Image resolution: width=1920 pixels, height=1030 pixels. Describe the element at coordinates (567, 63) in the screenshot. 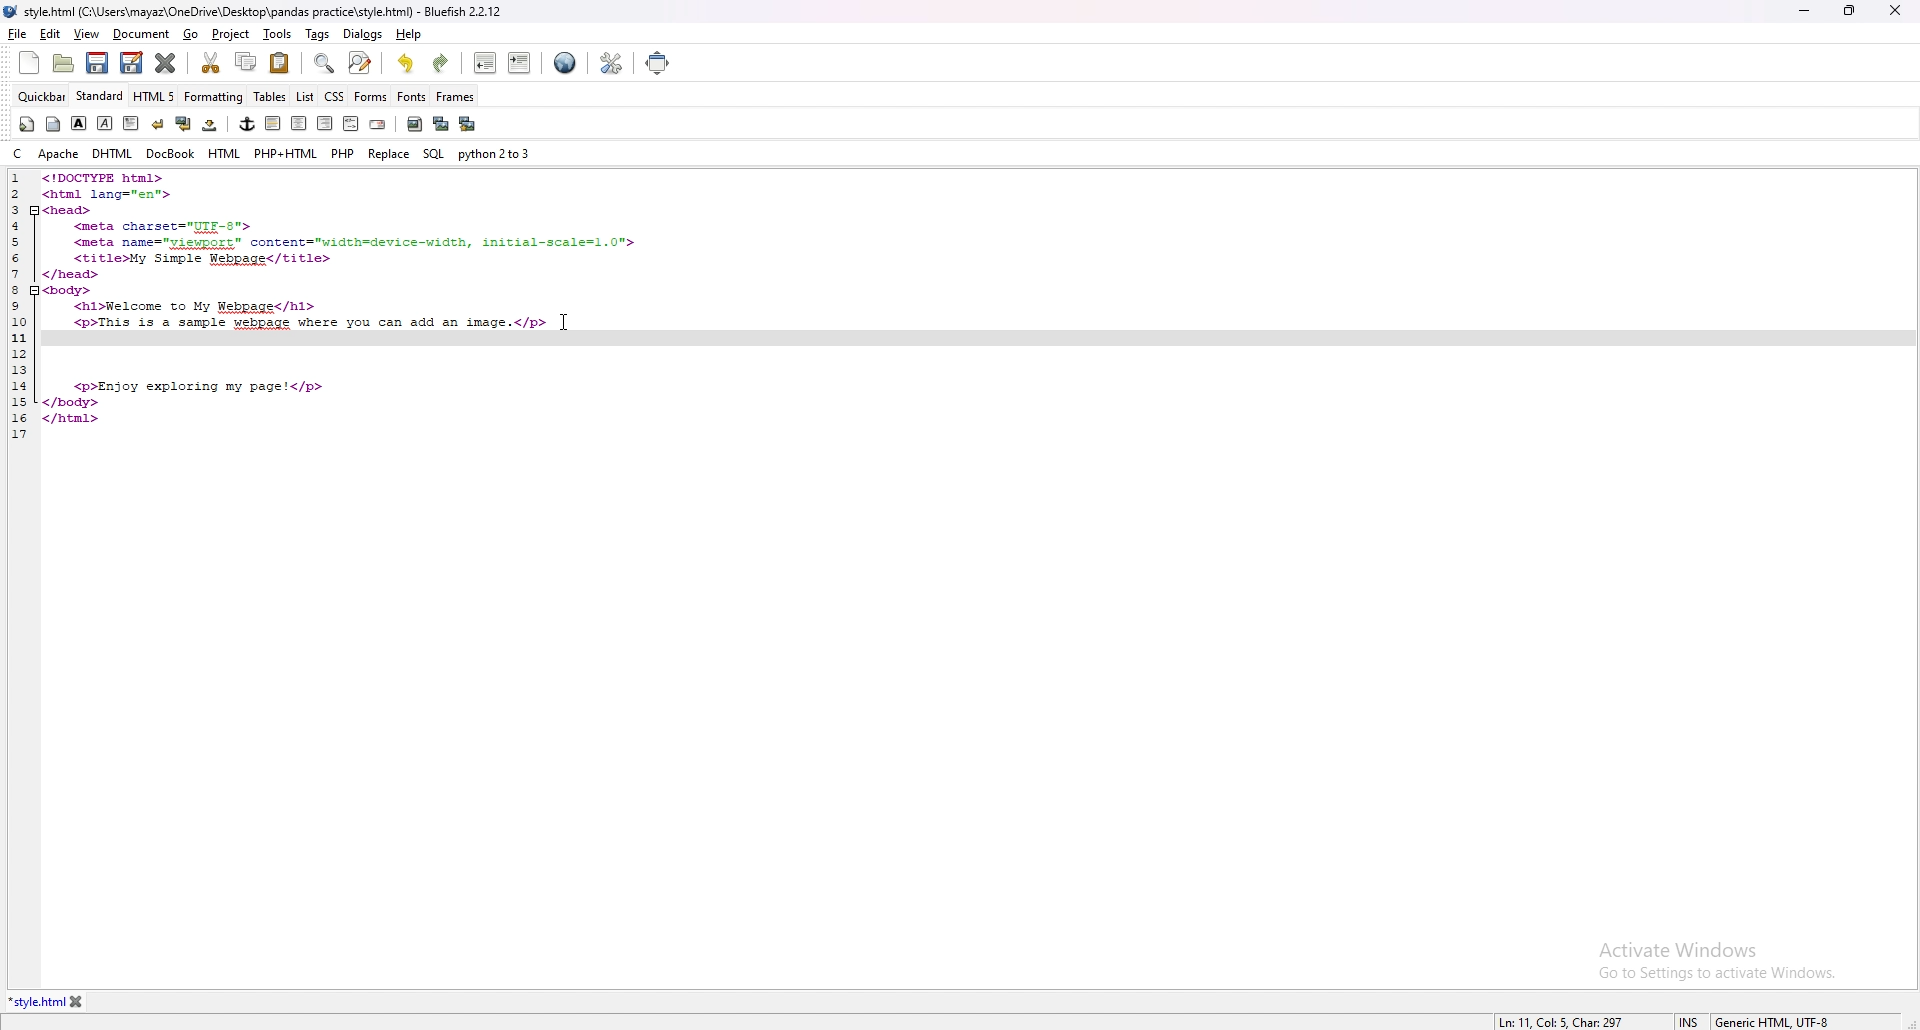

I see `web preview` at that location.